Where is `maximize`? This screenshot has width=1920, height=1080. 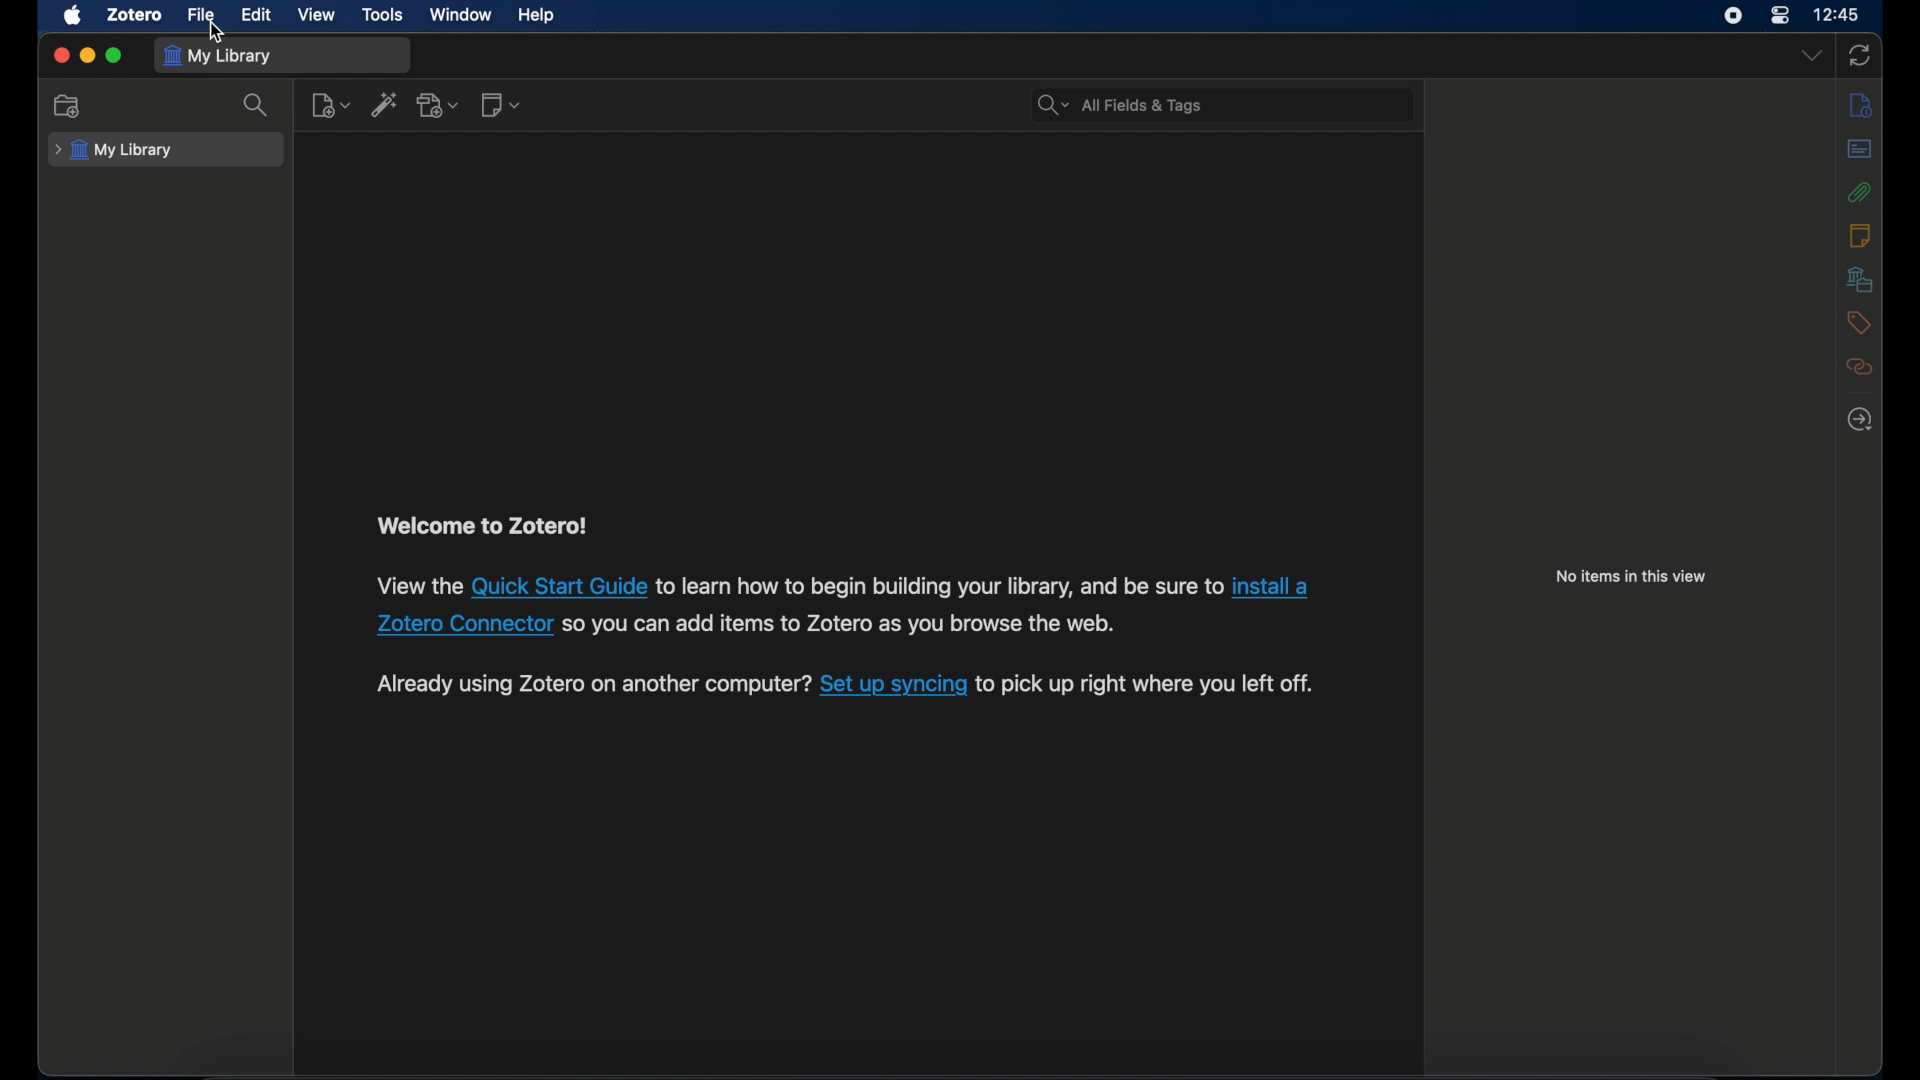
maximize is located at coordinates (114, 55).